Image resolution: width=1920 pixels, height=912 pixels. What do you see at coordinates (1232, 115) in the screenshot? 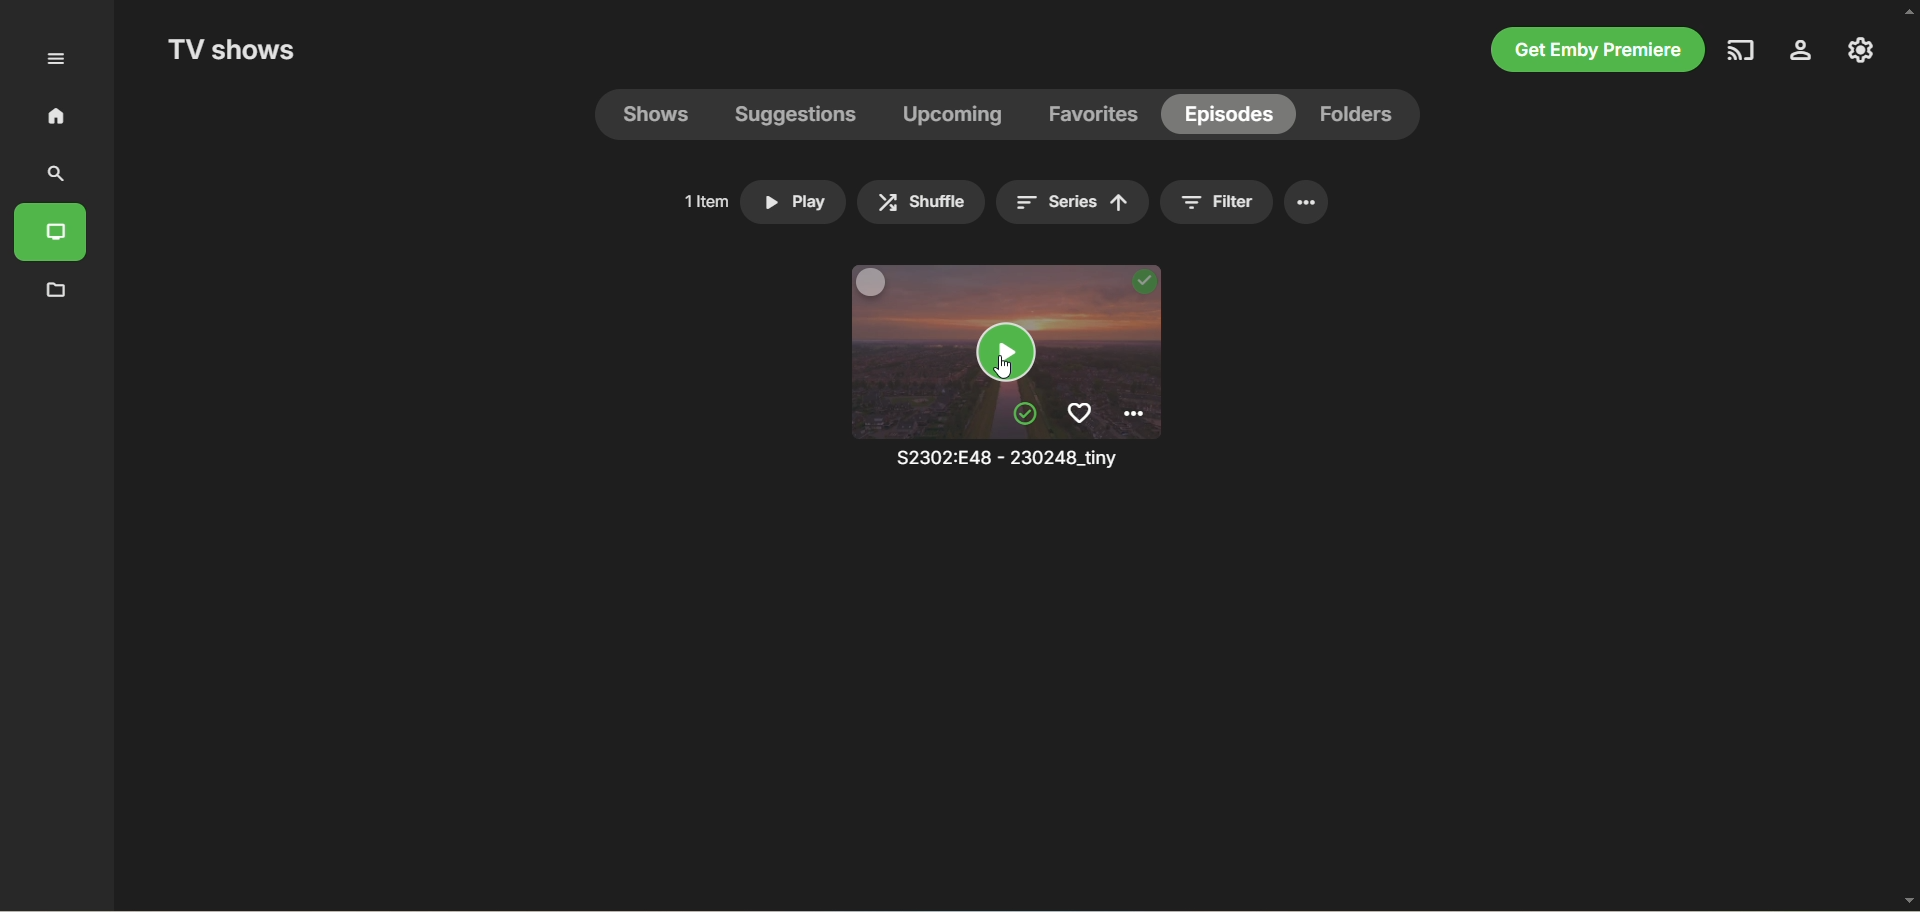
I see `episodes` at bounding box center [1232, 115].